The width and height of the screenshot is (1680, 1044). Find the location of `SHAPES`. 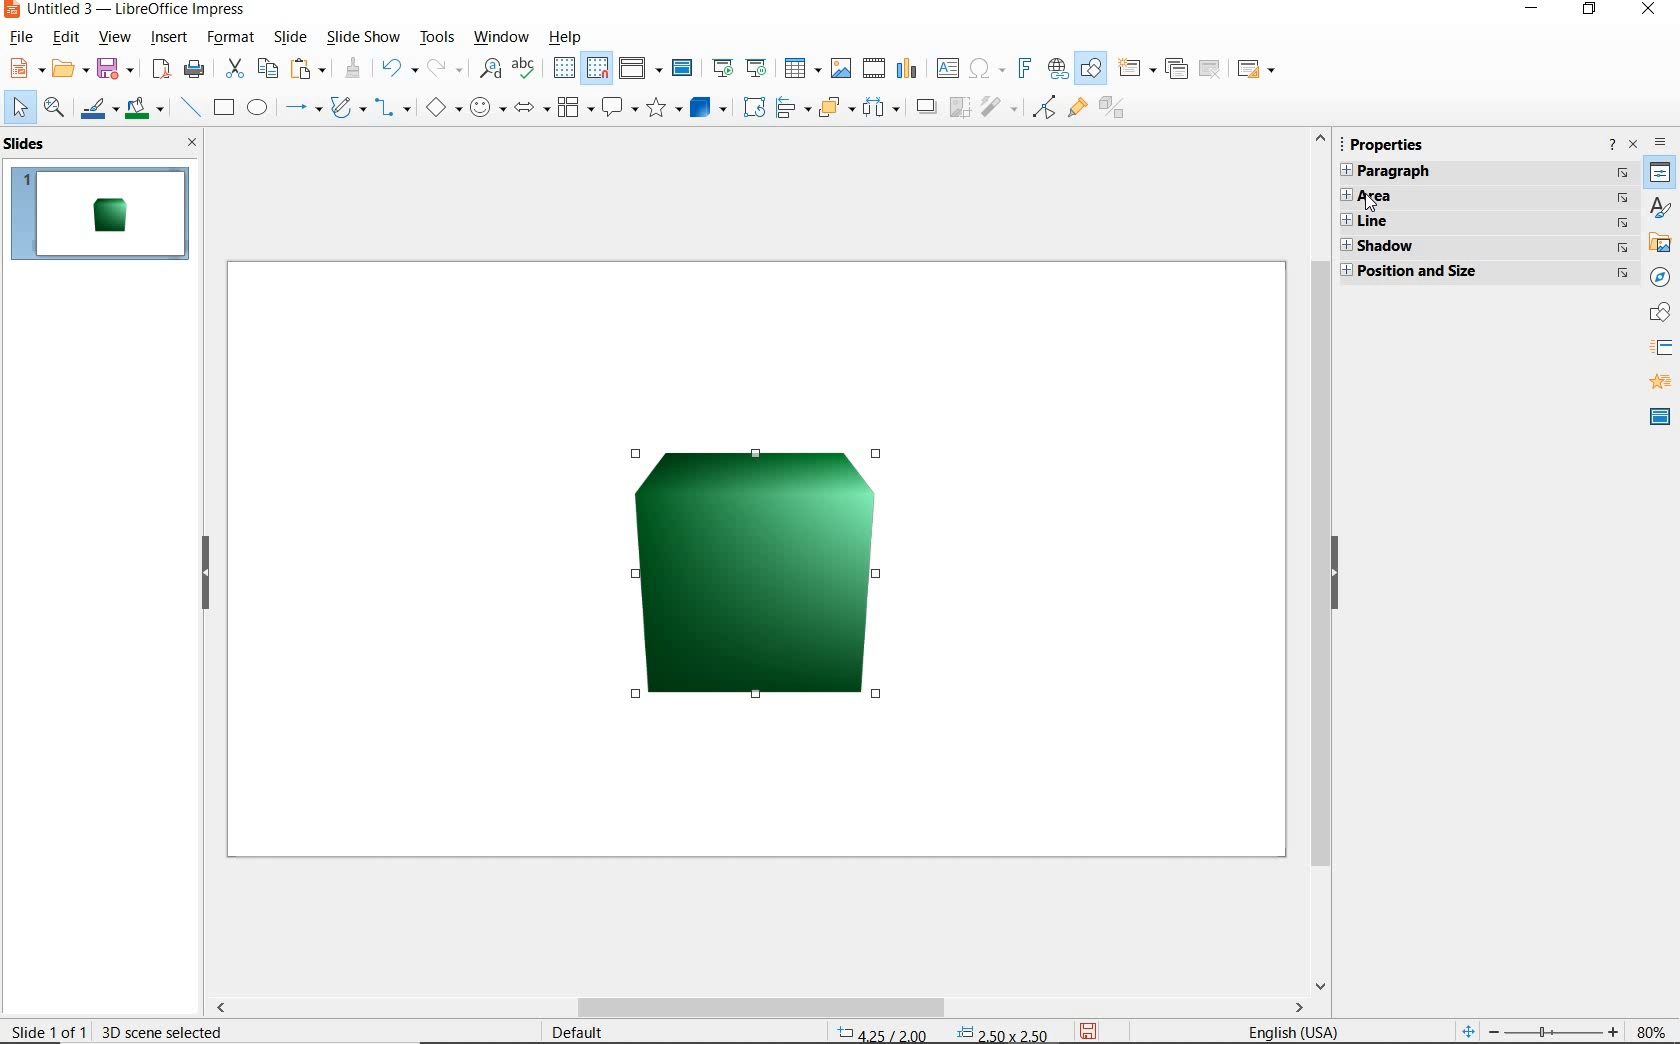

SHAPES is located at coordinates (1657, 313).